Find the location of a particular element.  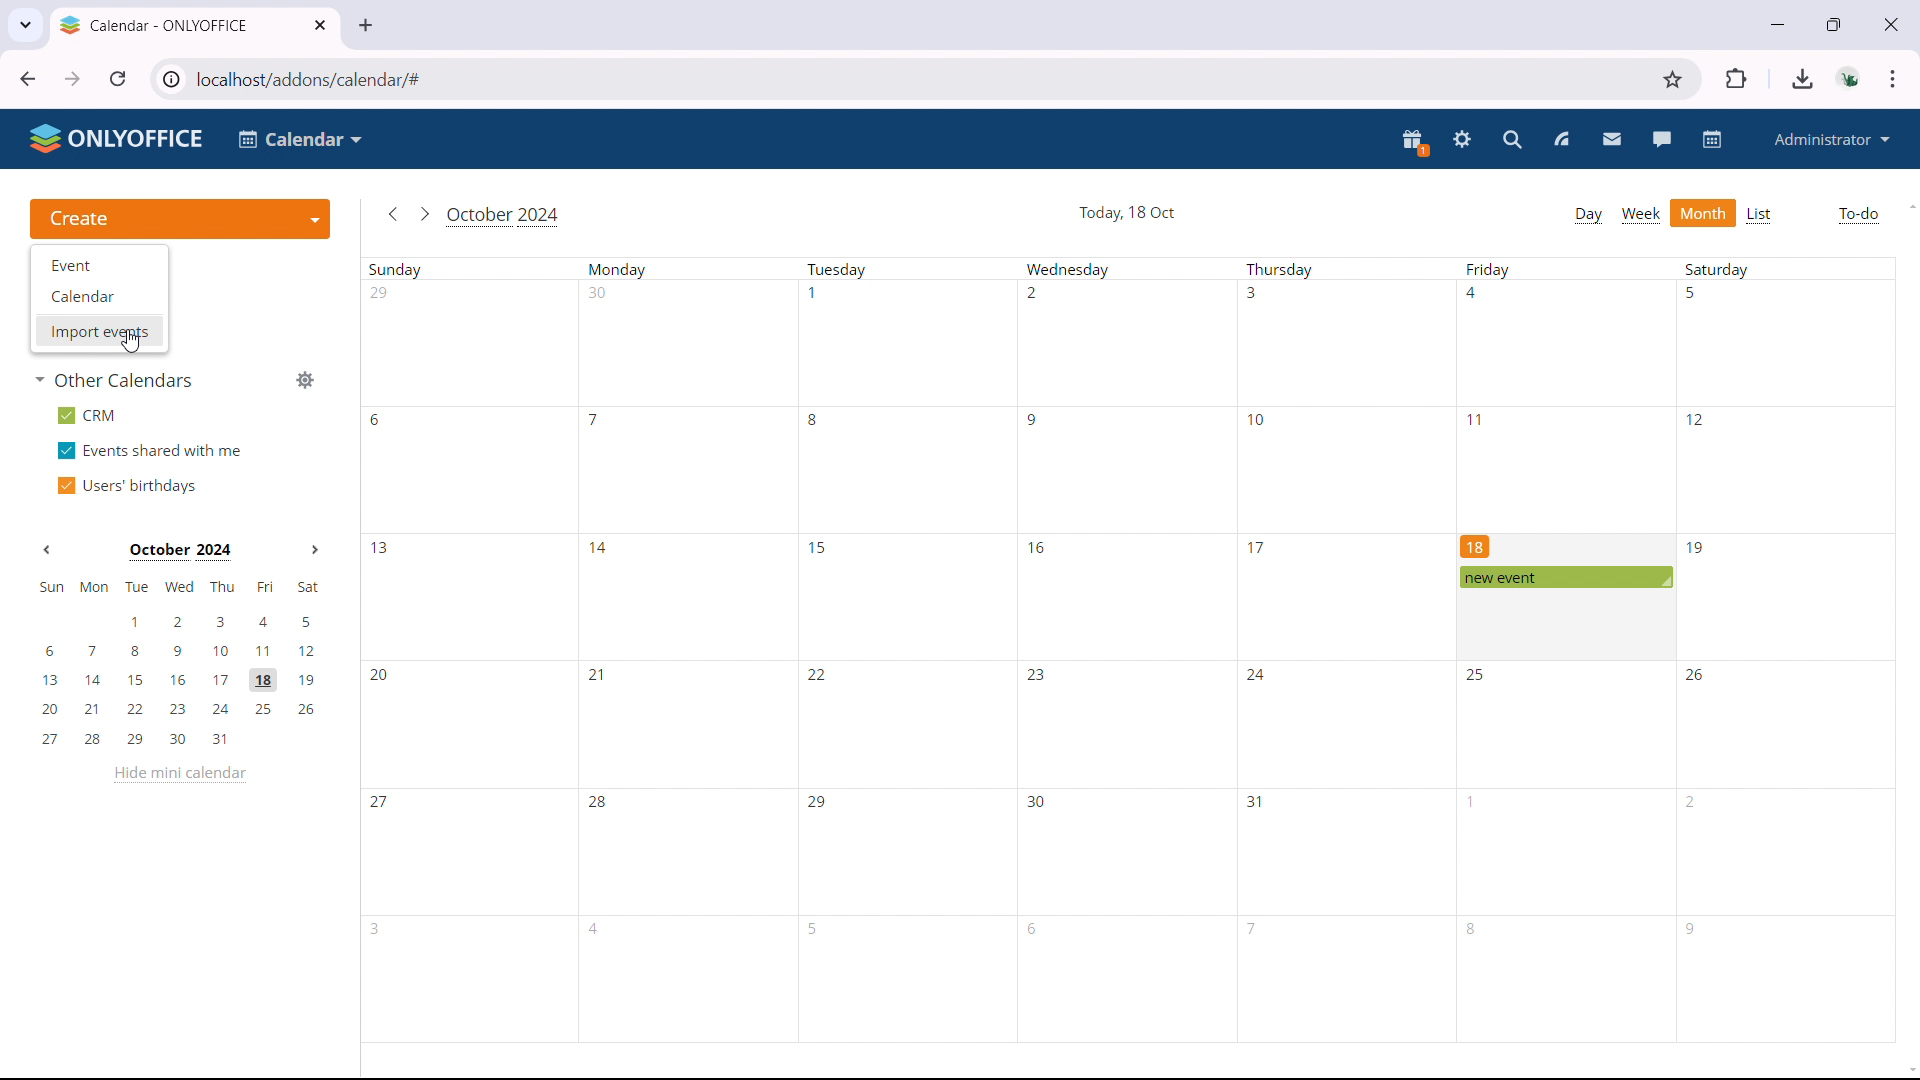

new tab is located at coordinates (365, 26).